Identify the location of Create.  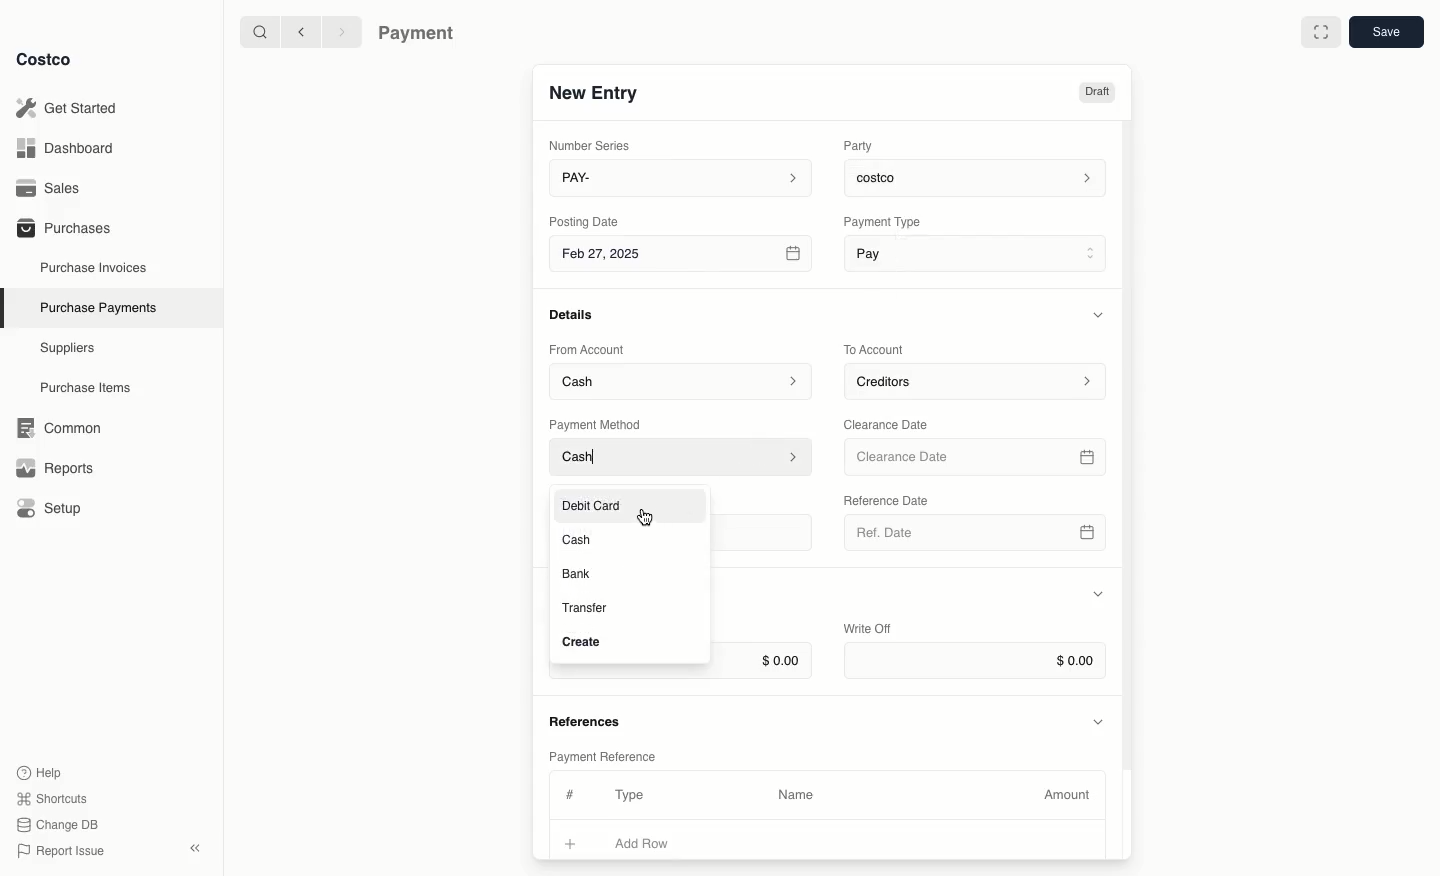
(583, 643).